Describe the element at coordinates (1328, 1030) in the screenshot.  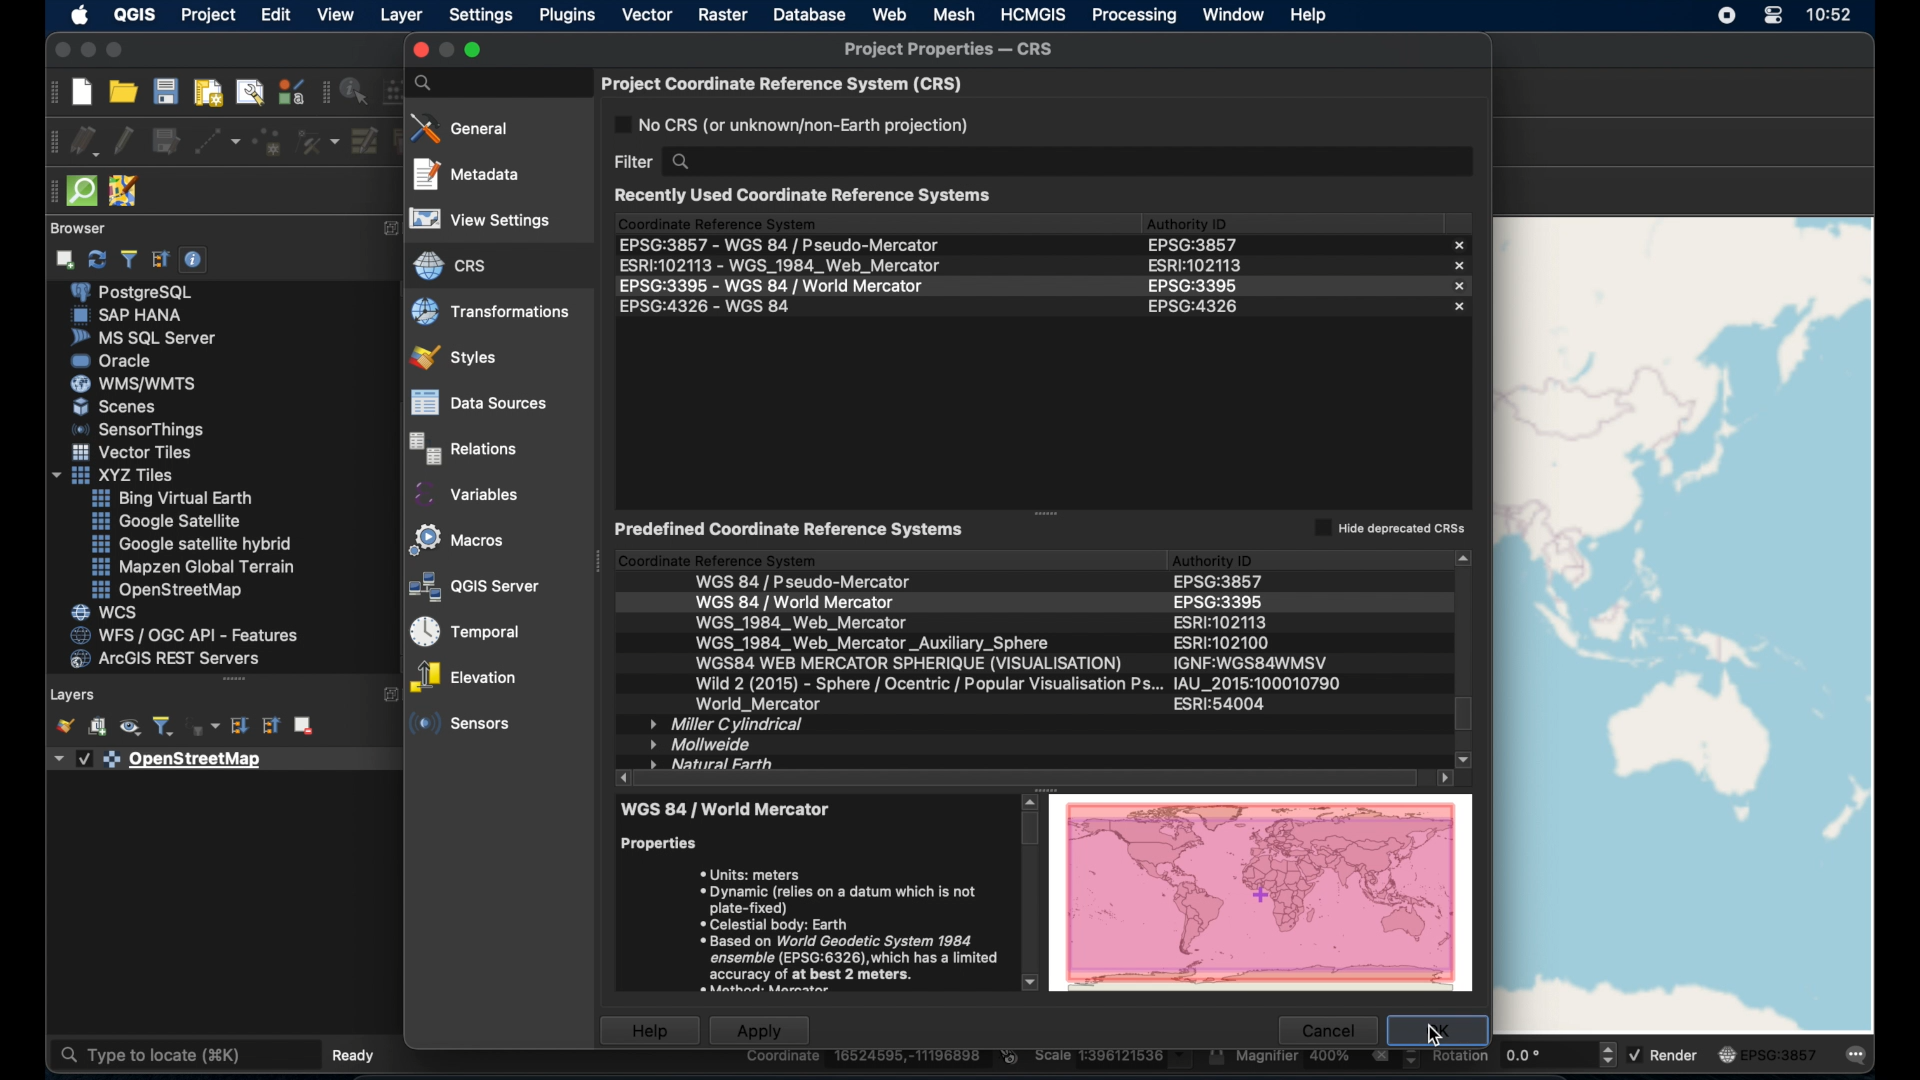
I see `cancel` at that location.